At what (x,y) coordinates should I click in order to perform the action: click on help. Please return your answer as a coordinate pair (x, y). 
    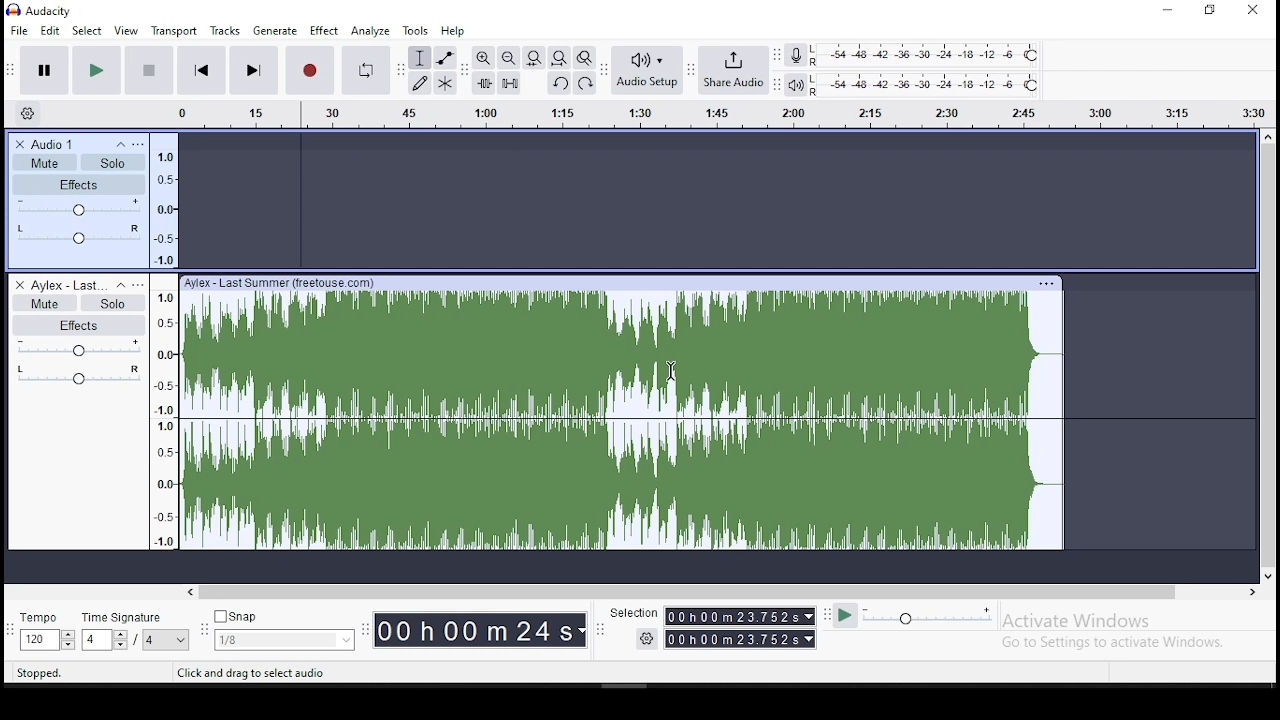
    Looking at the image, I should click on (453, 32).